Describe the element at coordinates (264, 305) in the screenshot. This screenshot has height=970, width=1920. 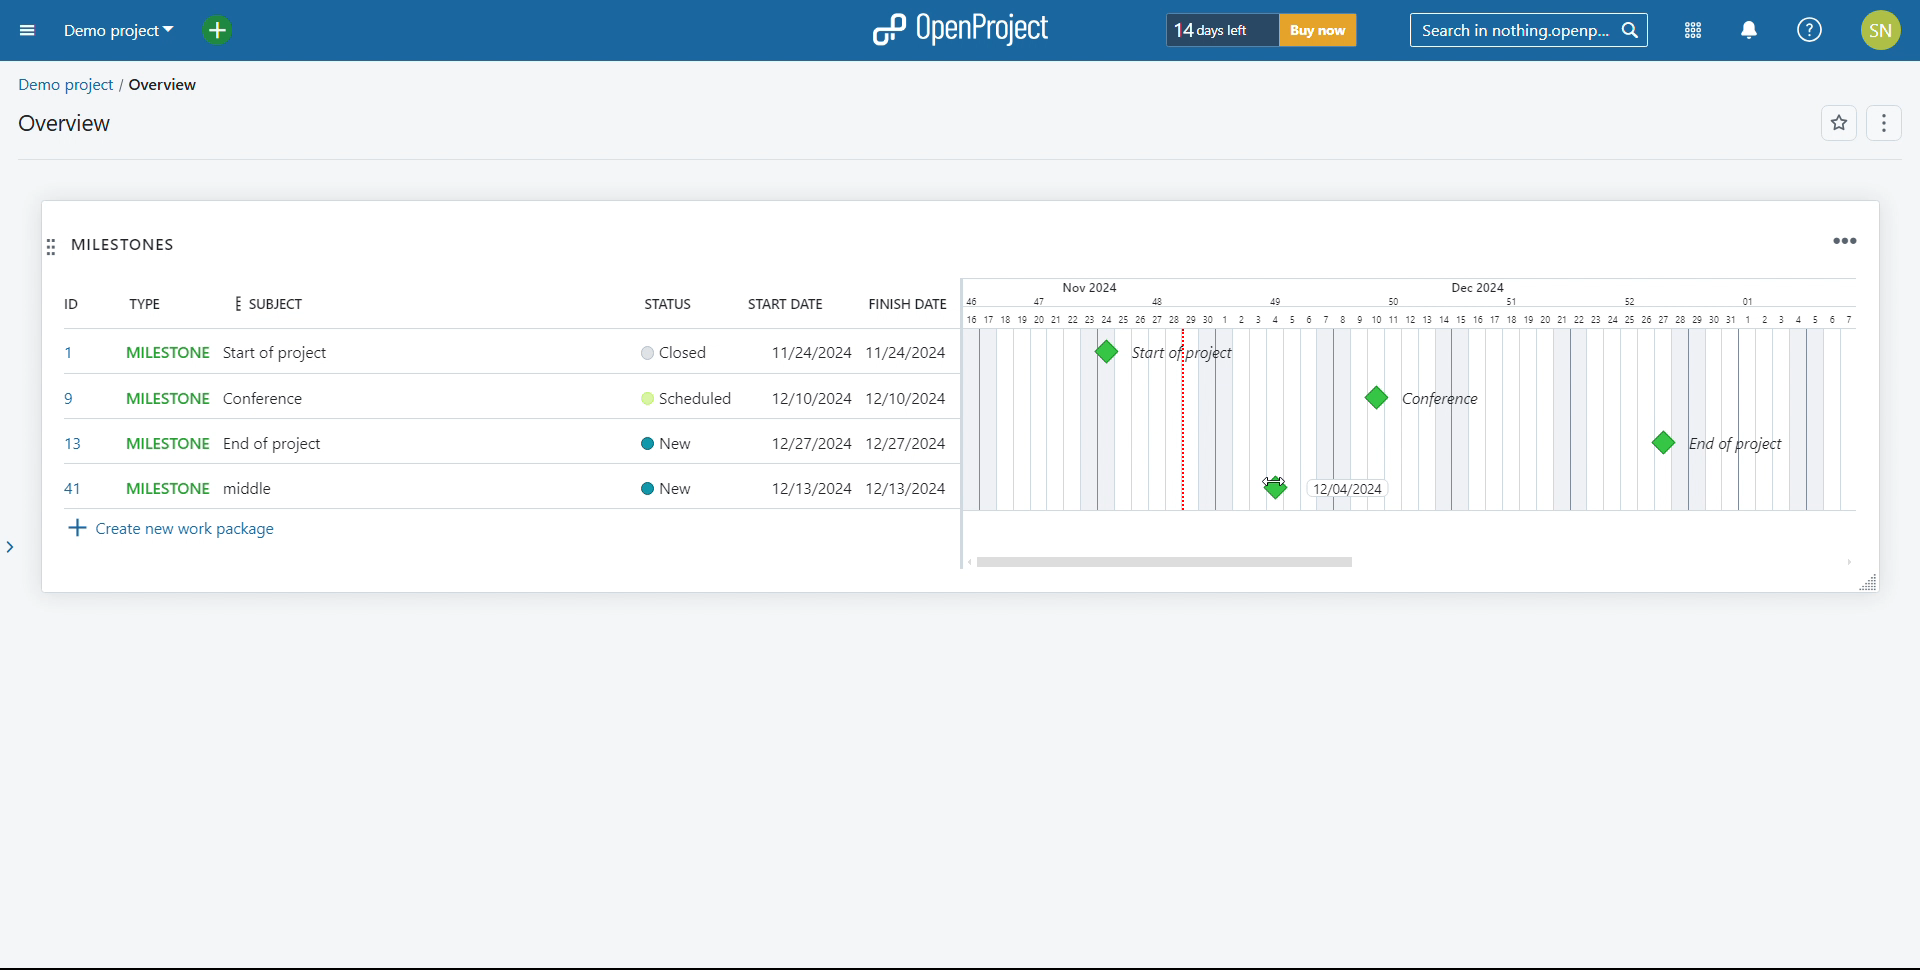
I see `subject` at that location.